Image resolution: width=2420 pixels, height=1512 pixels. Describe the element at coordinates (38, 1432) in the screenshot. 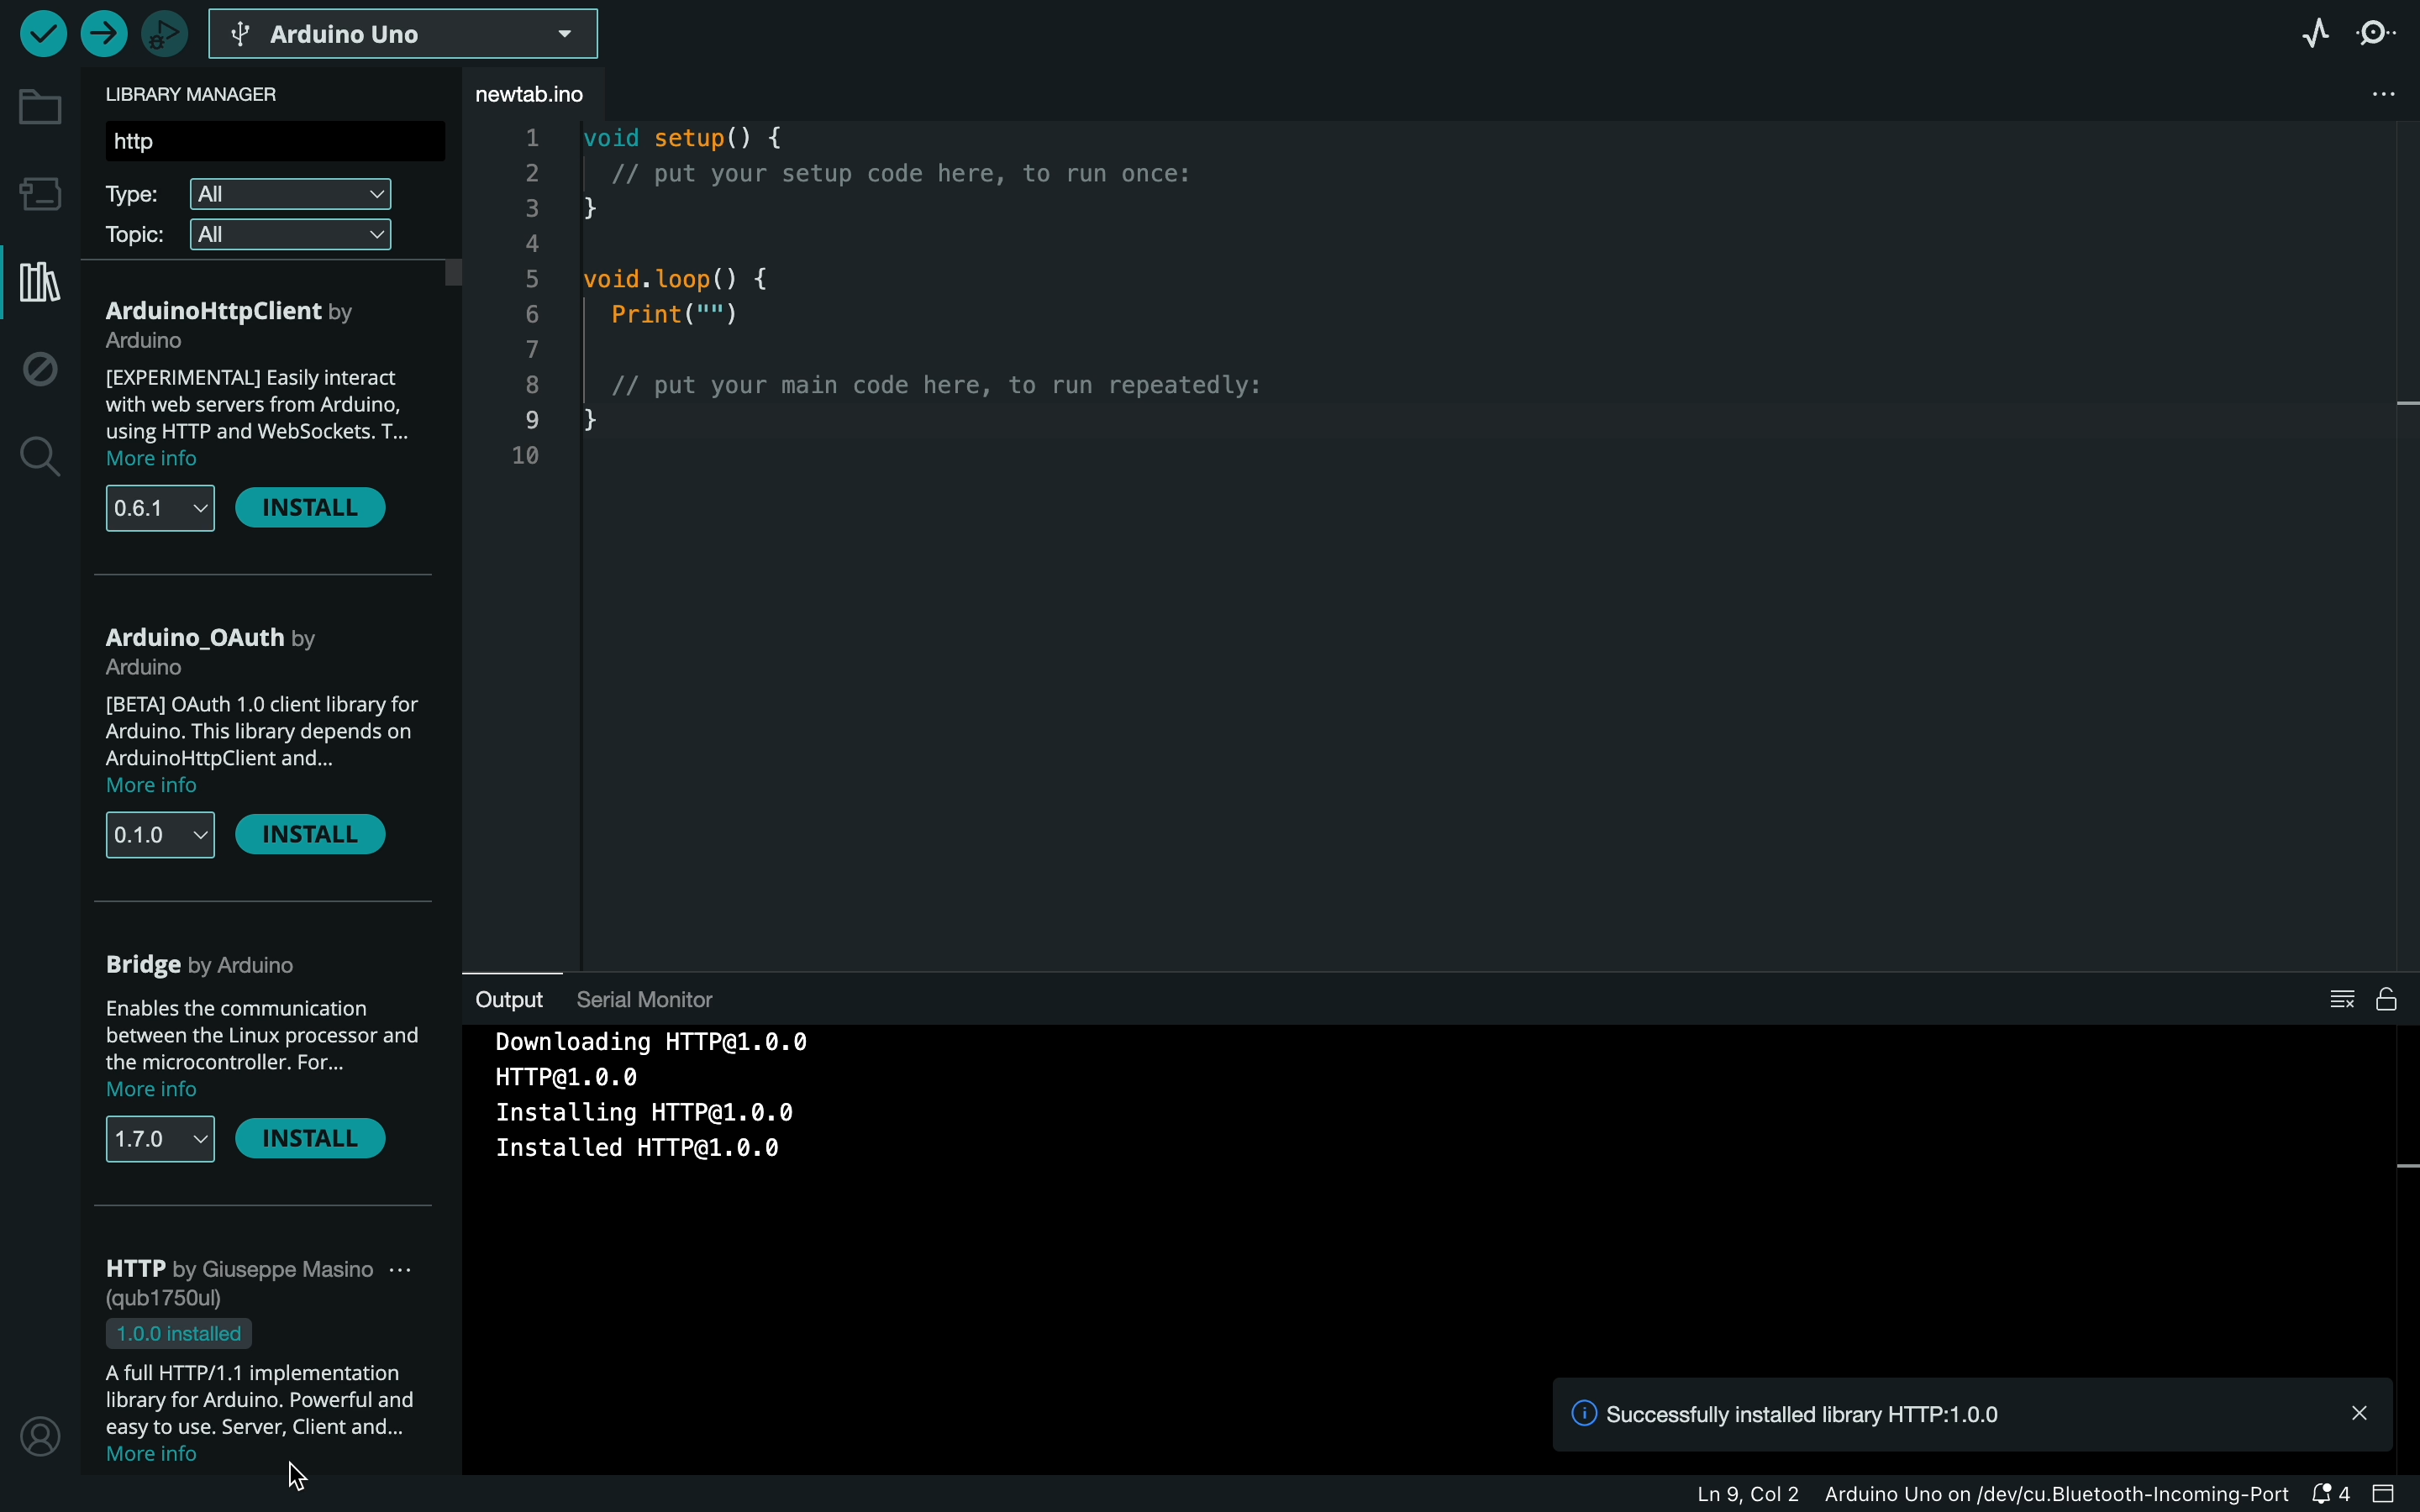

I see `profile` at that location.